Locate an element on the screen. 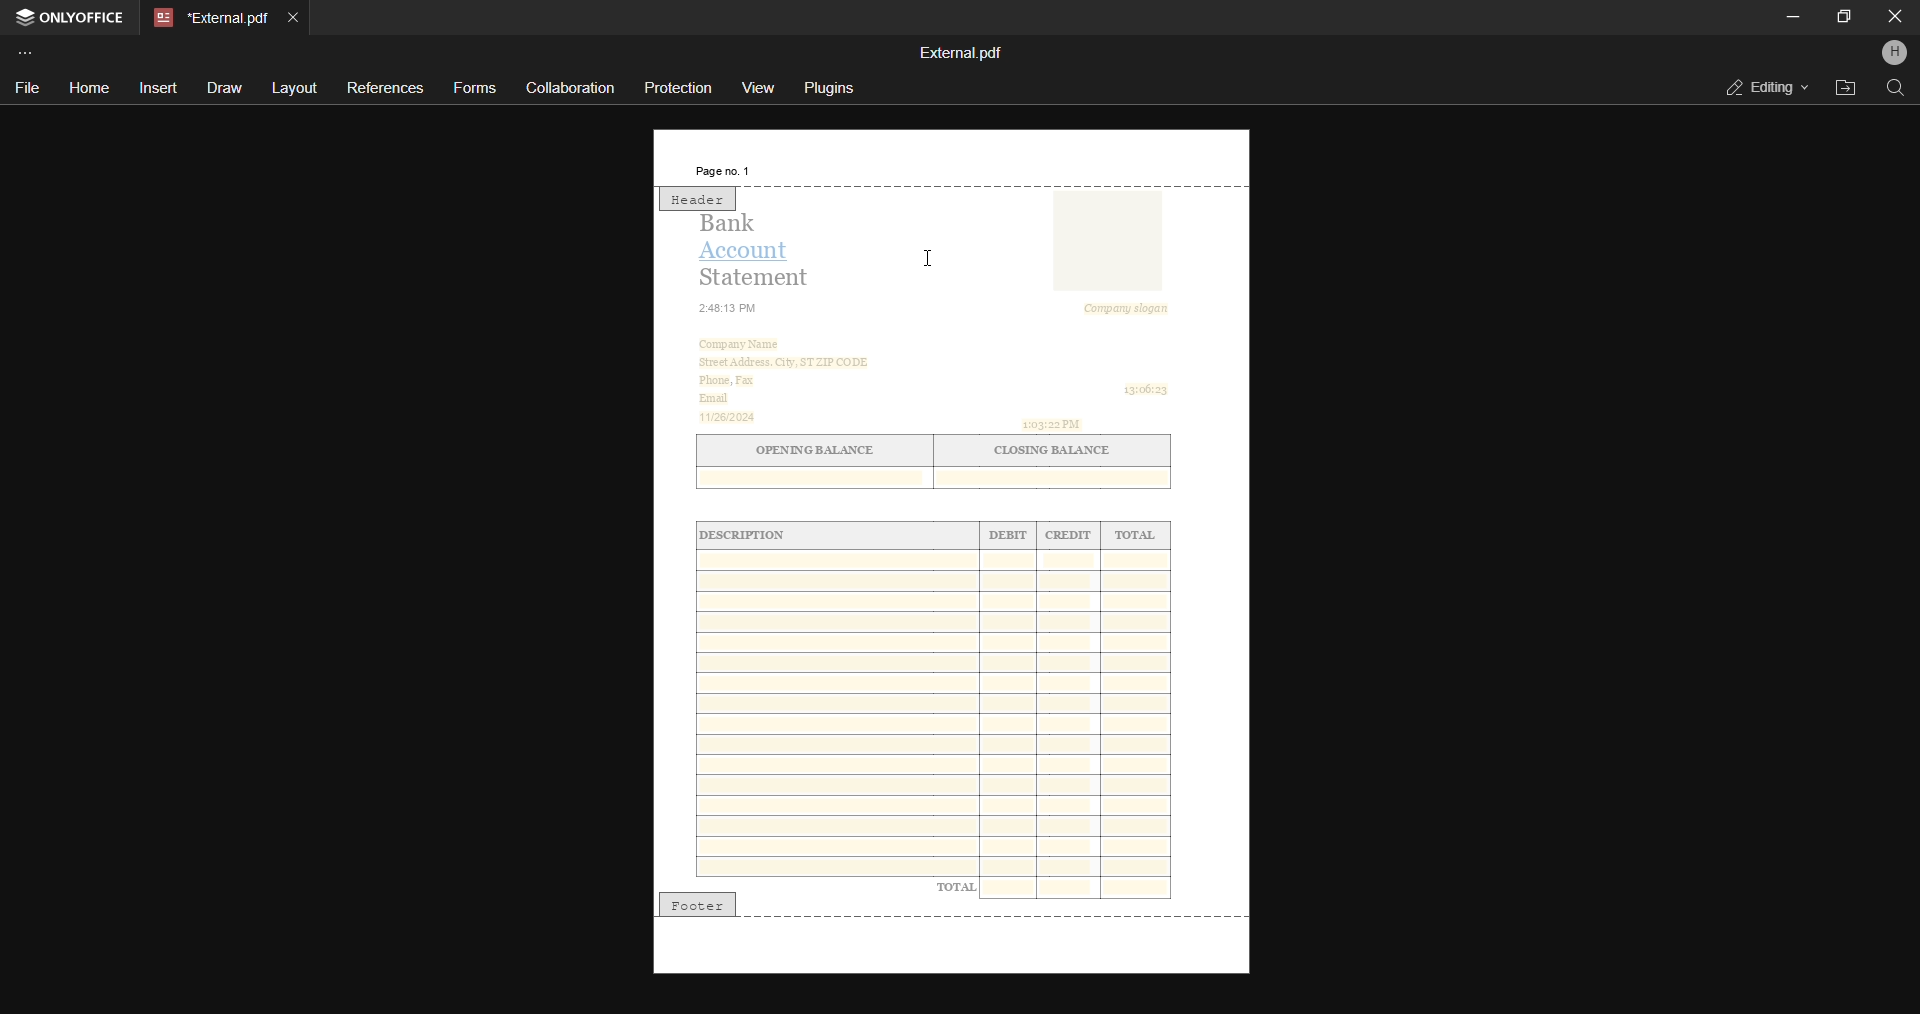  maximize is located at coordinates (1843, 15).